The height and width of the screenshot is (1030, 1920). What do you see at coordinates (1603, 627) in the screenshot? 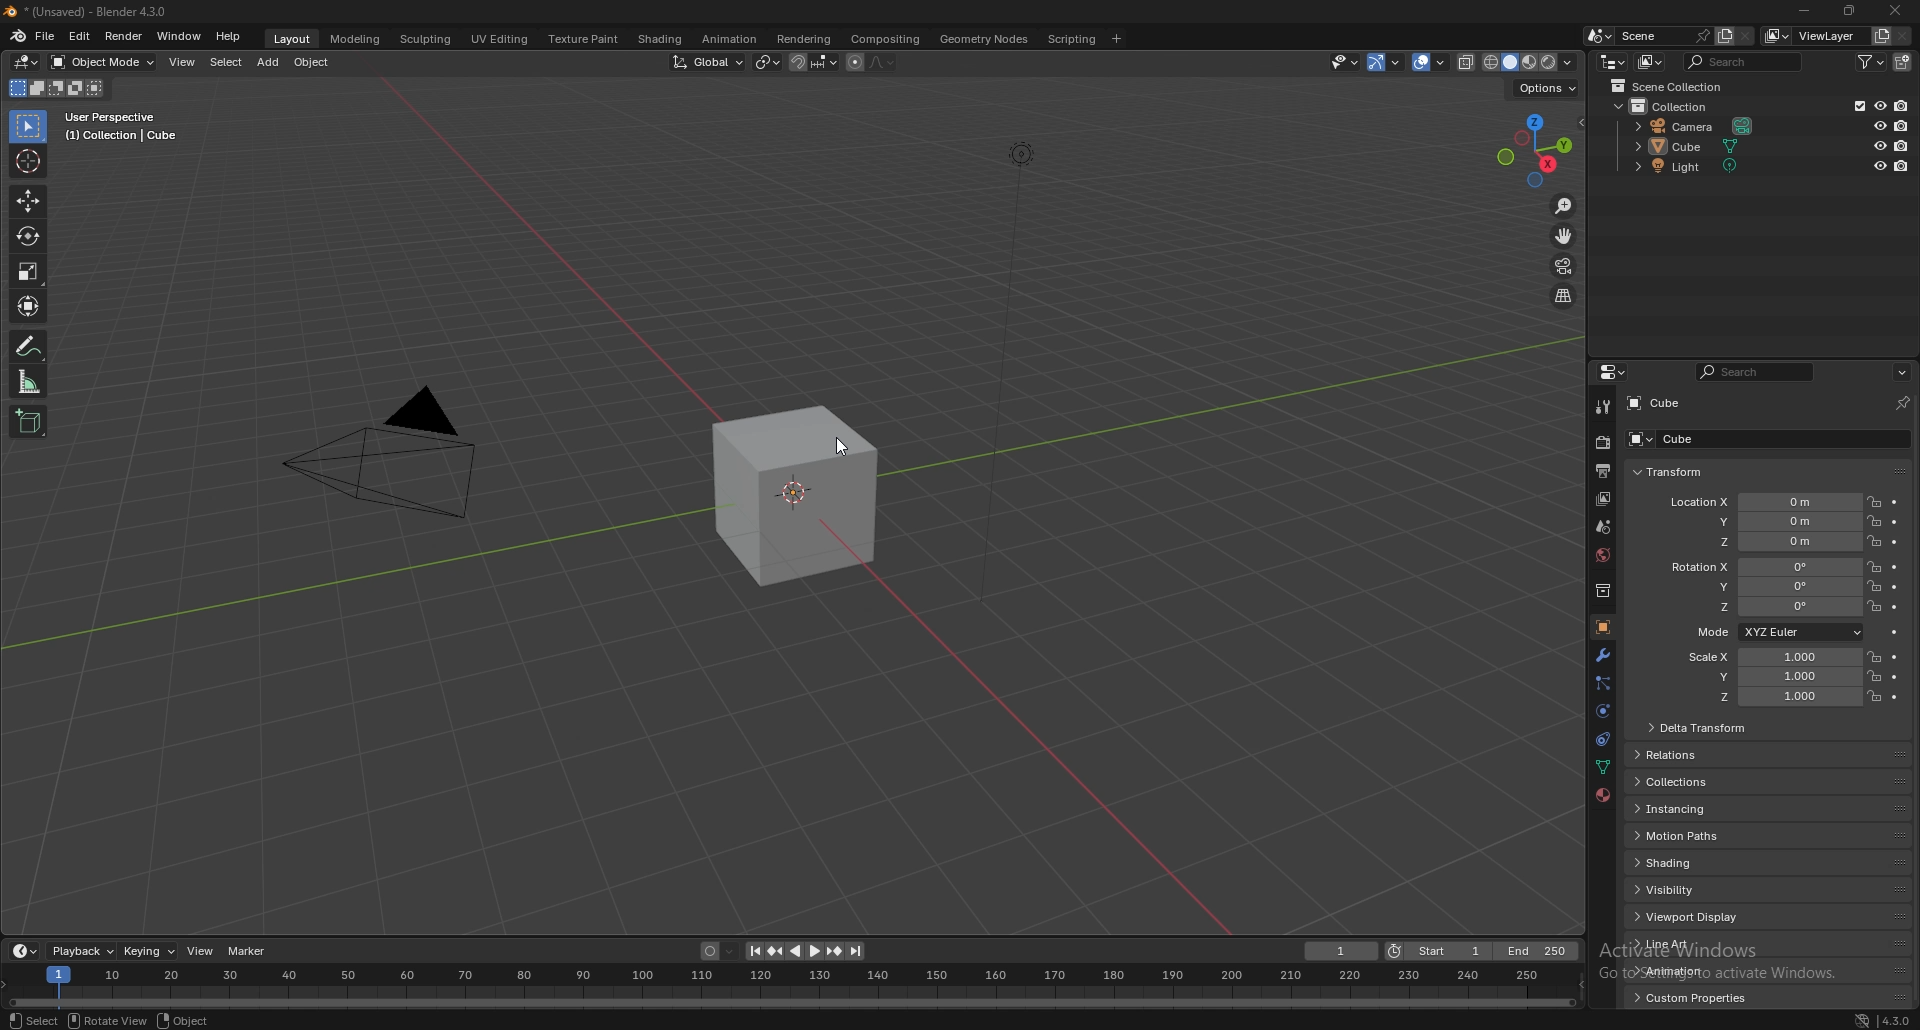
I see `object` at bounding box center [1603, 627].